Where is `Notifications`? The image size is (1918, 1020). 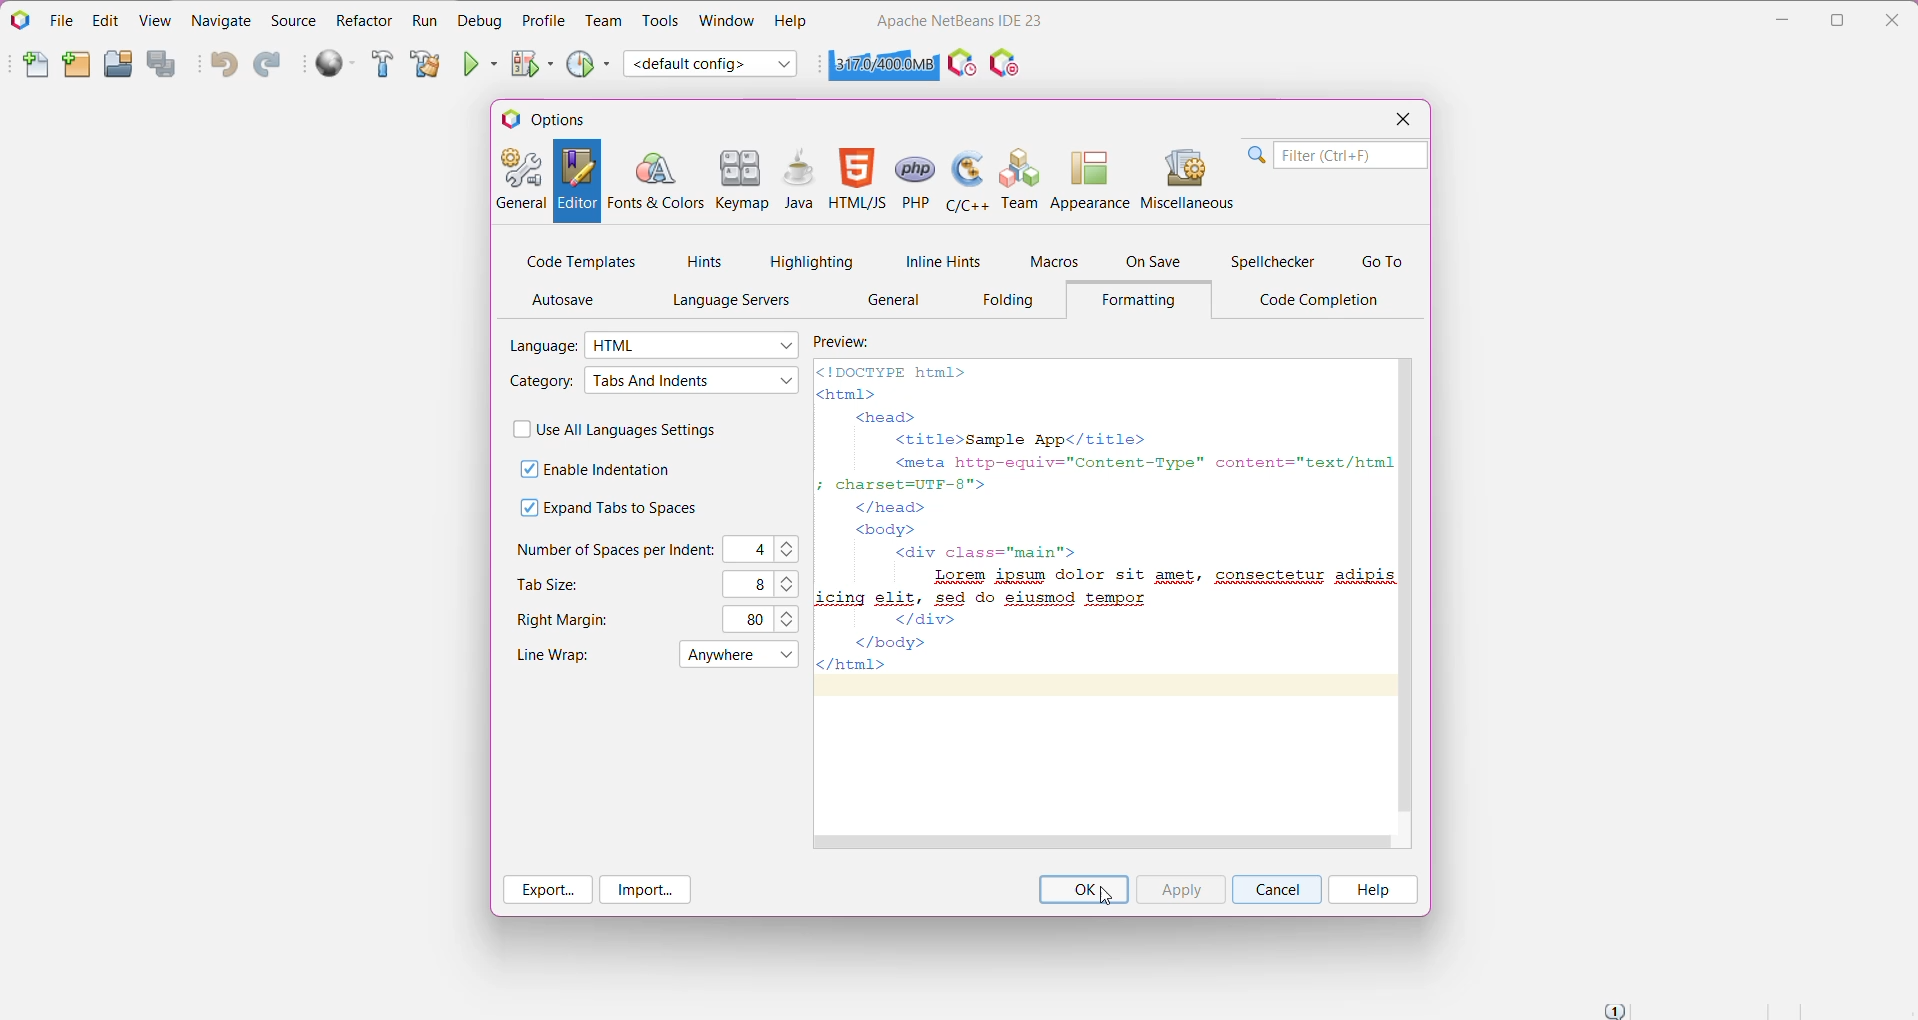
Notifications is located at coordinates (1614, 1010).